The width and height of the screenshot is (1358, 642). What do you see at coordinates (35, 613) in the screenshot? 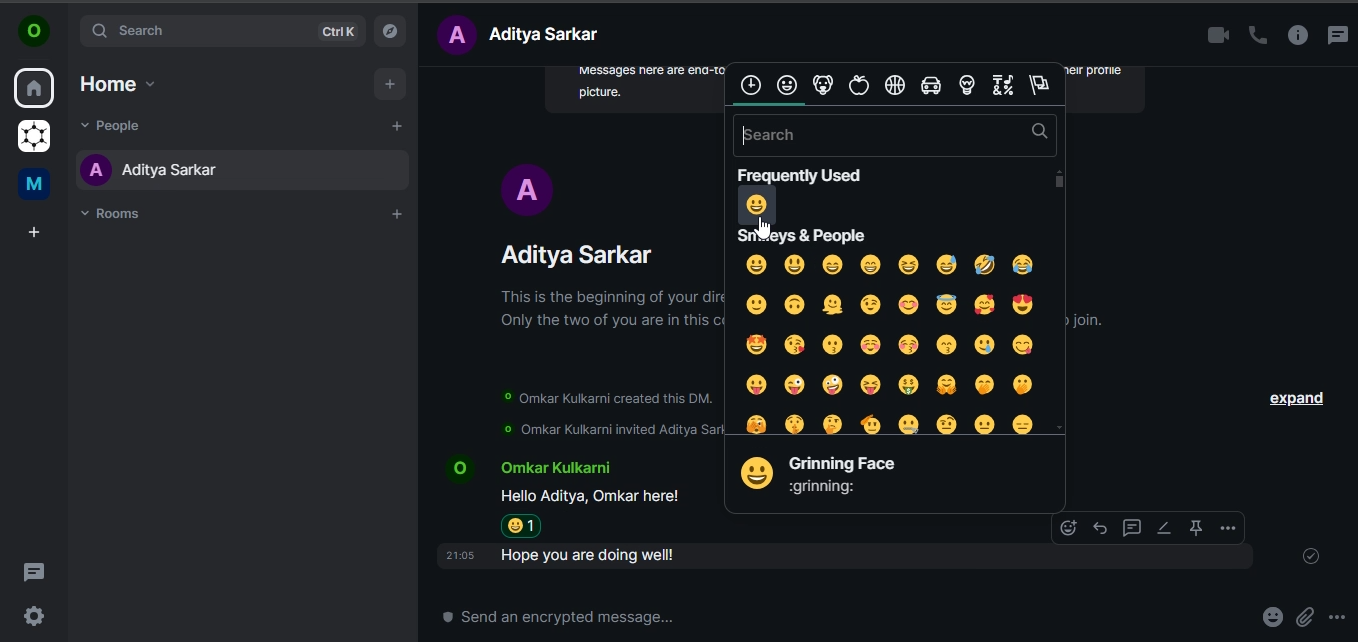
I see `quicker settings` at bounding box center [35, 613].